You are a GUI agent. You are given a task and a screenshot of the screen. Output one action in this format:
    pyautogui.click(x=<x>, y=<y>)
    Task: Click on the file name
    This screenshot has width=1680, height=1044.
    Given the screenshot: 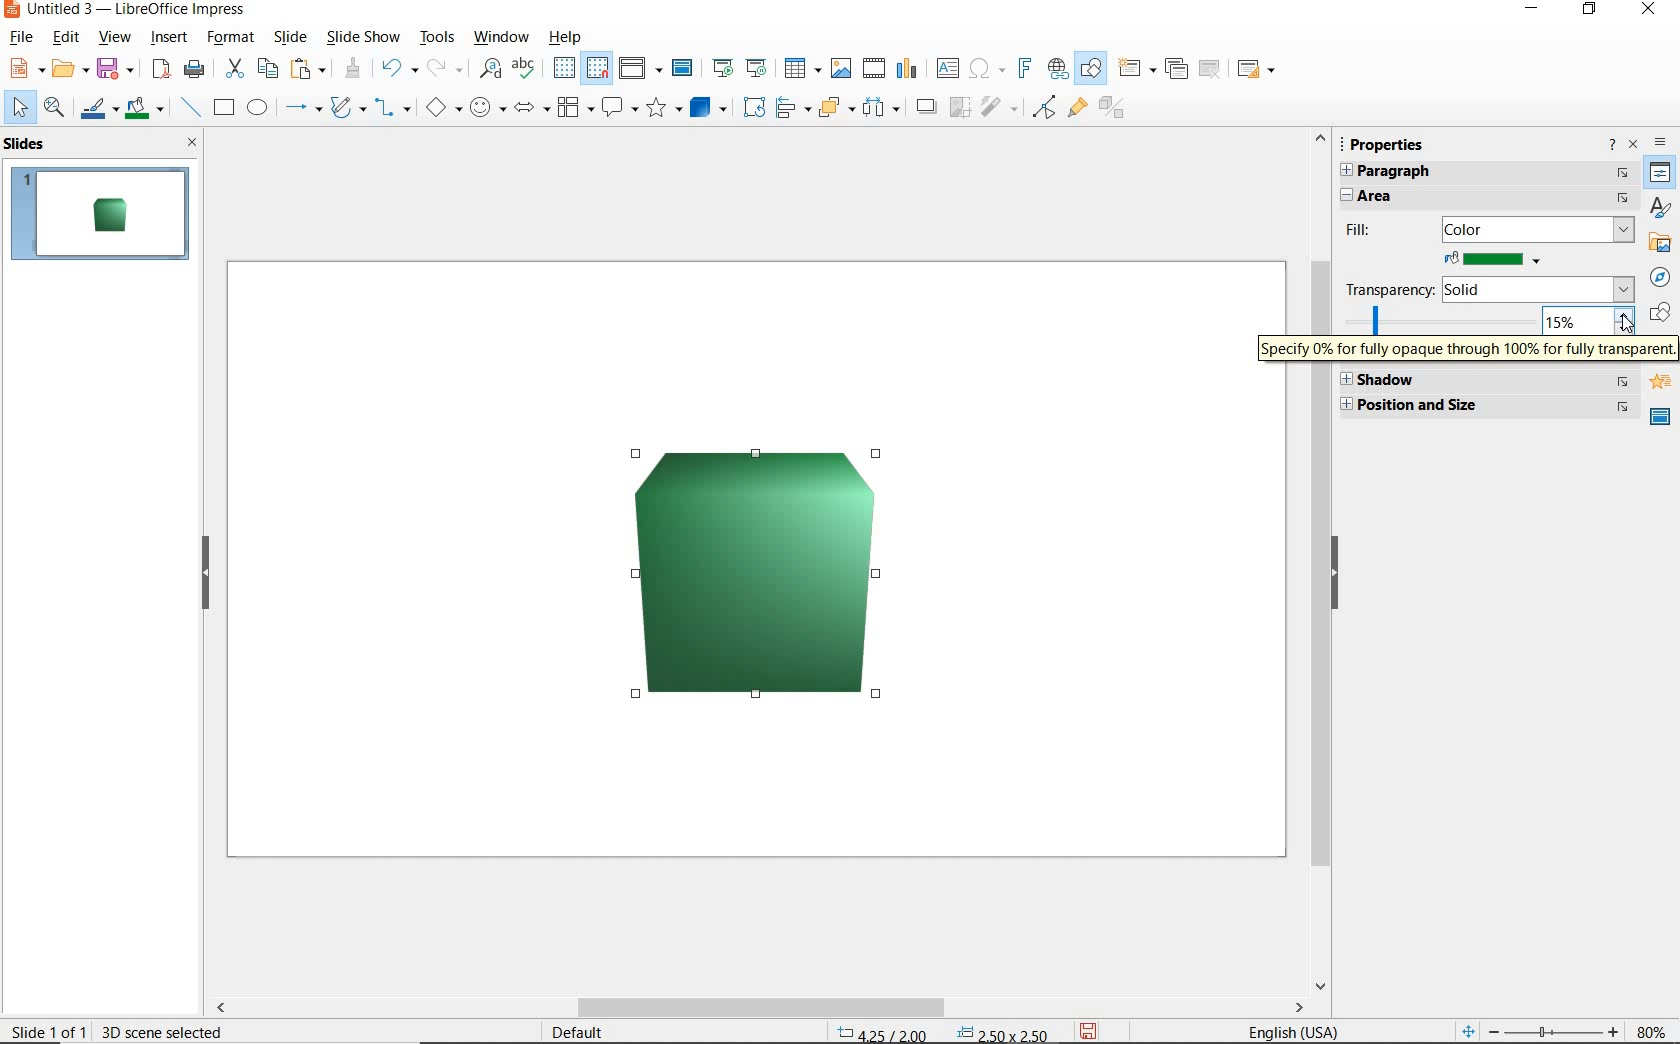 What is the action you would take?
    pyautogui.click(x=124, y=10)
    